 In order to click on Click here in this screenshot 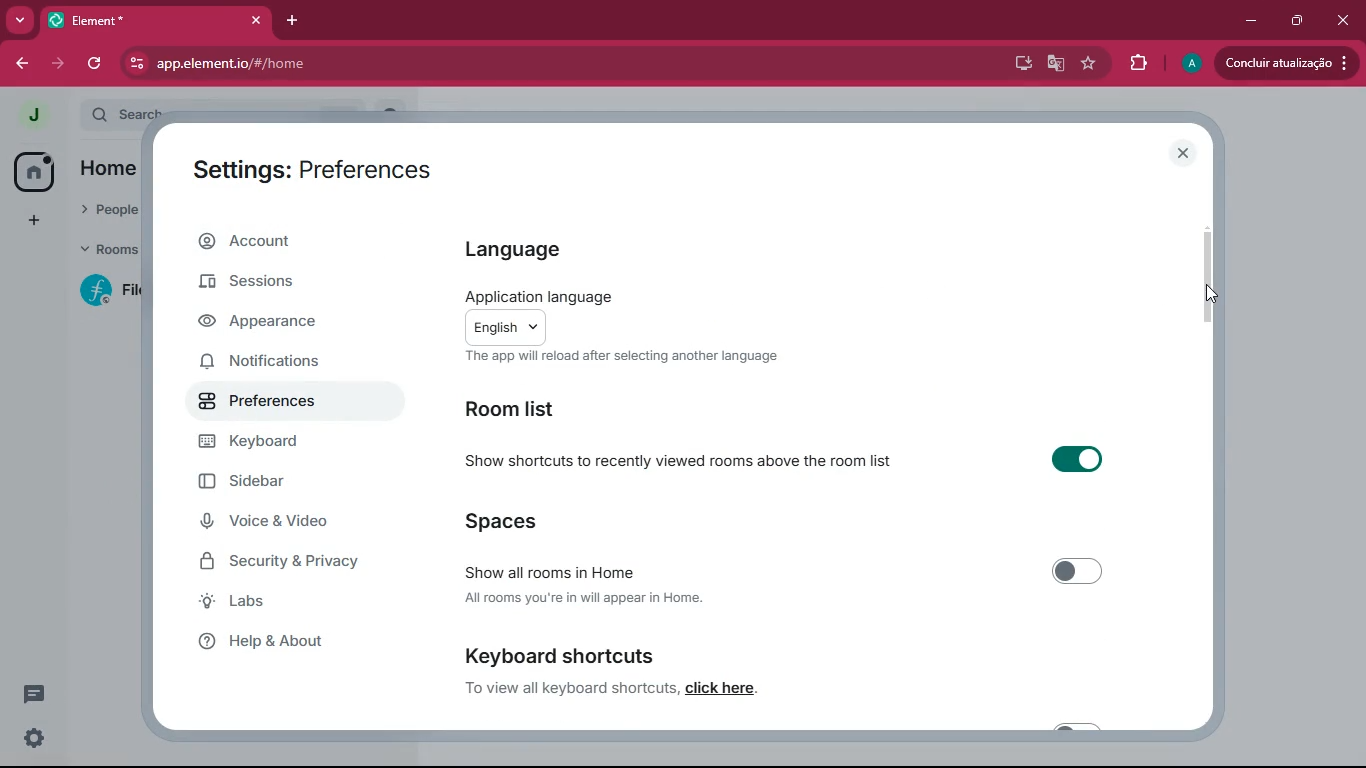, I will do `click(723, 688)`.